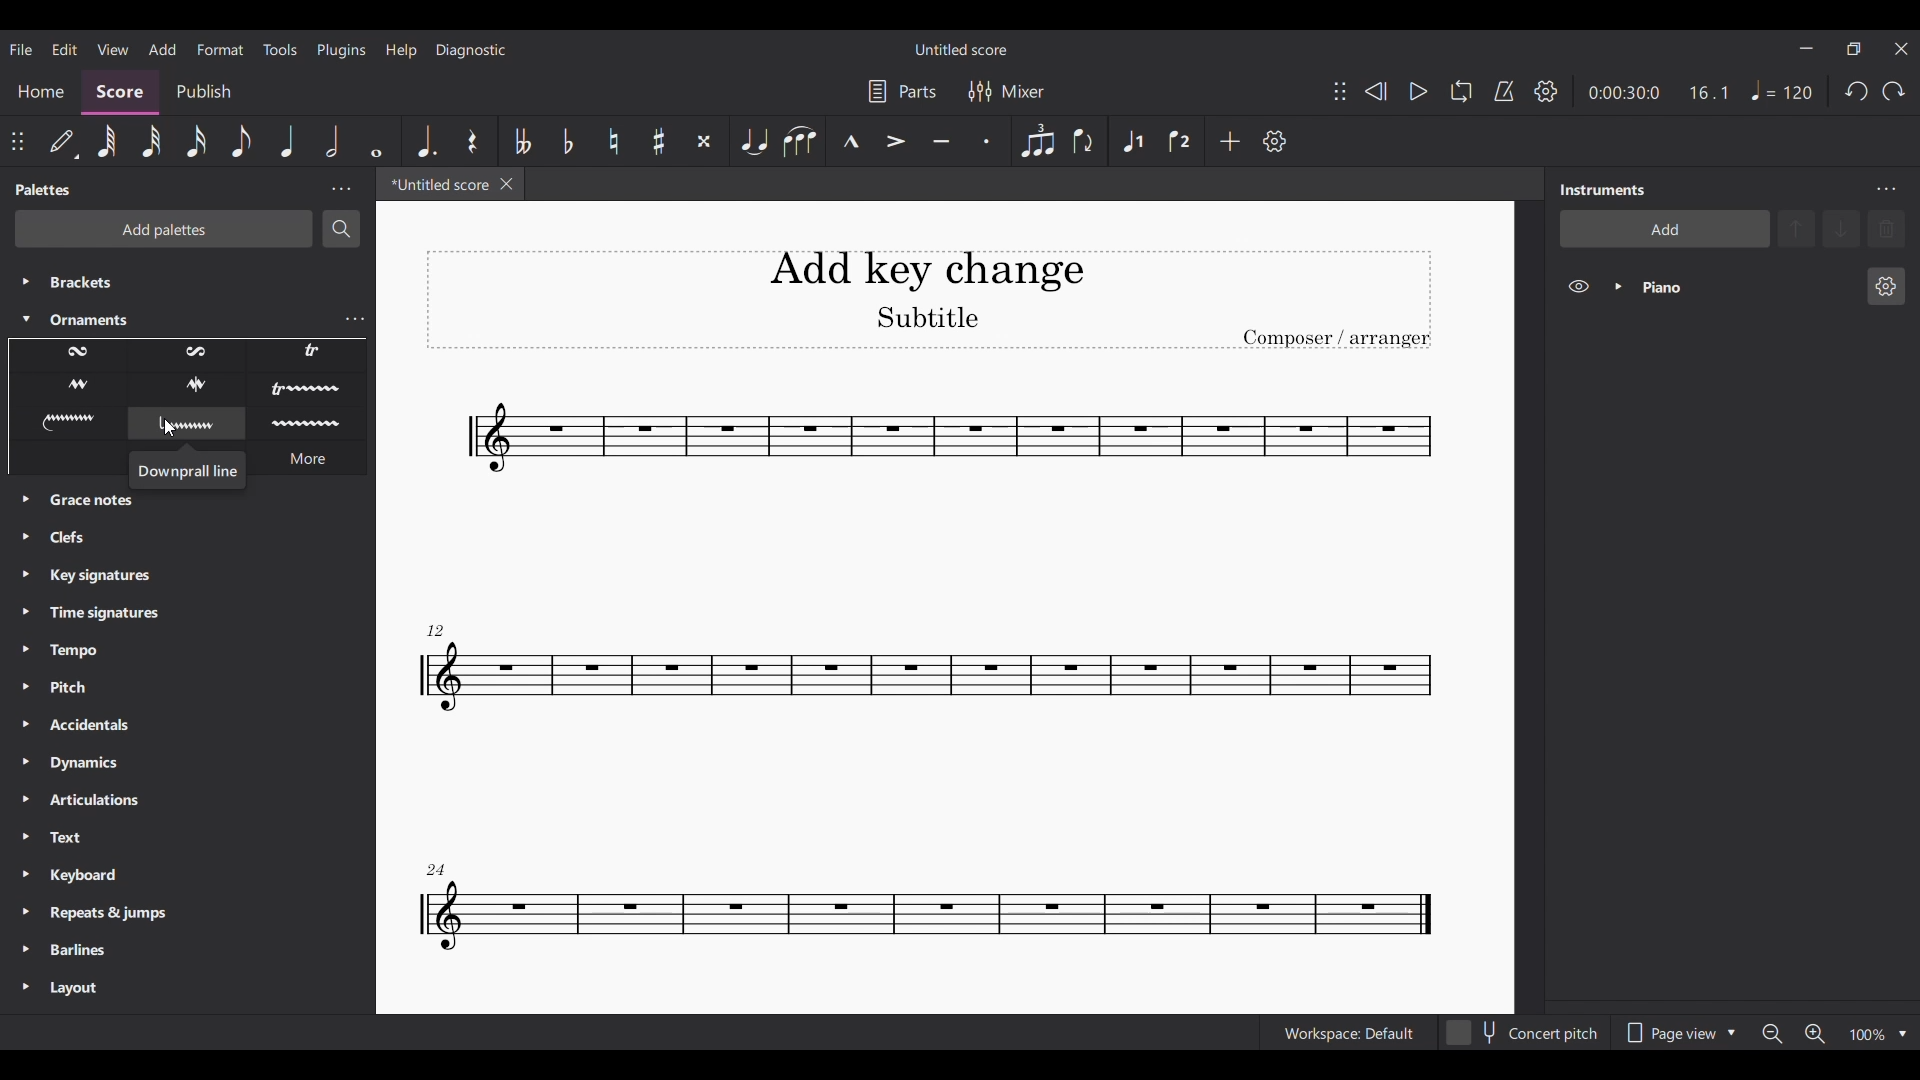 This screenshot has height=1080, width=1920. Describe the element at coordinates (1868, 1036) in the screenshot. I see `Current zoom factor` at that location.